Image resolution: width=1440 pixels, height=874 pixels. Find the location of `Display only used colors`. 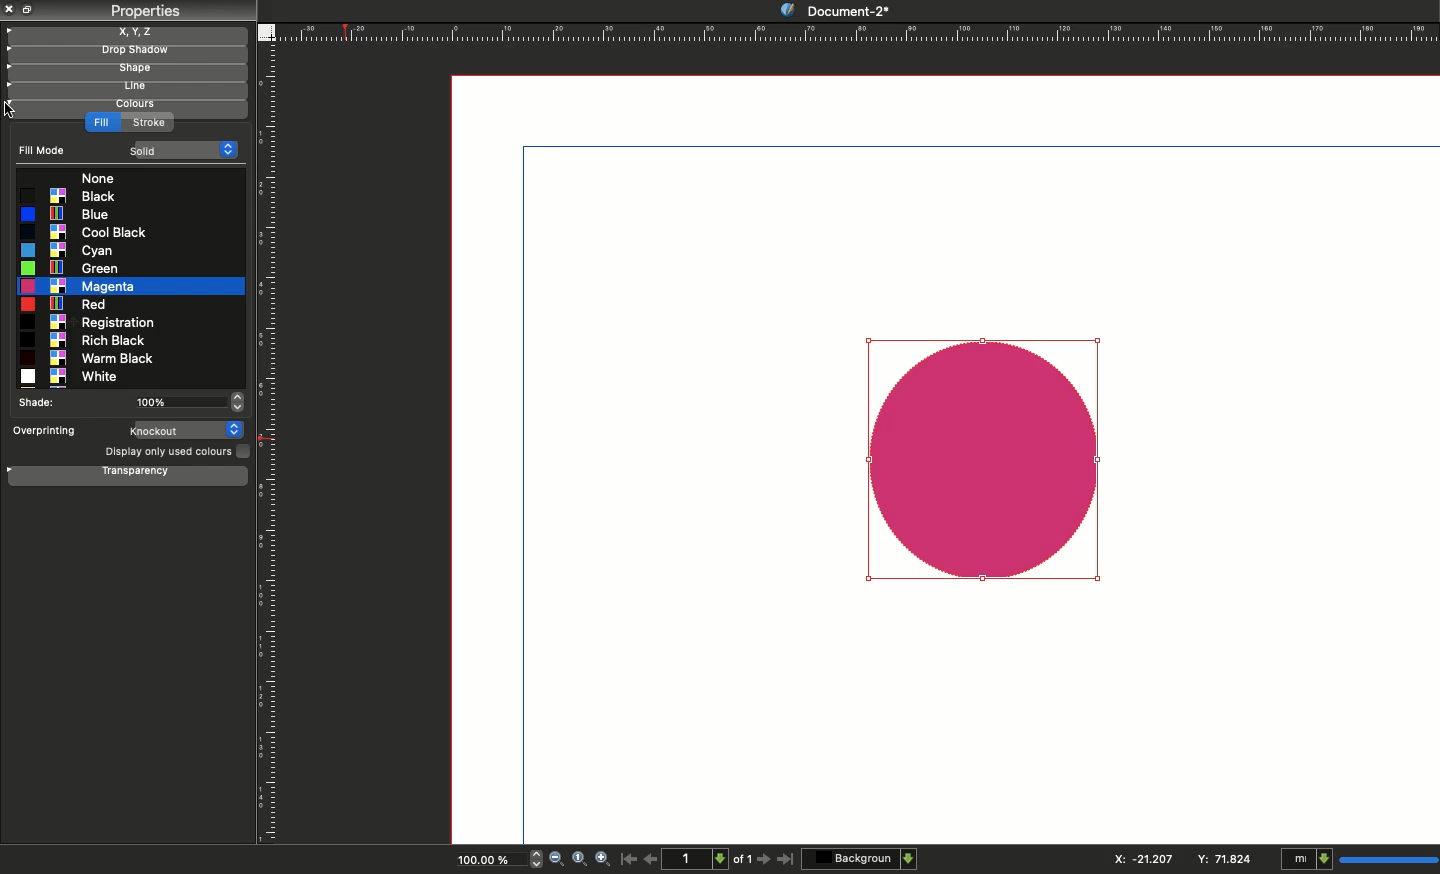

Display only used colors is located at coordinates (177, 454).